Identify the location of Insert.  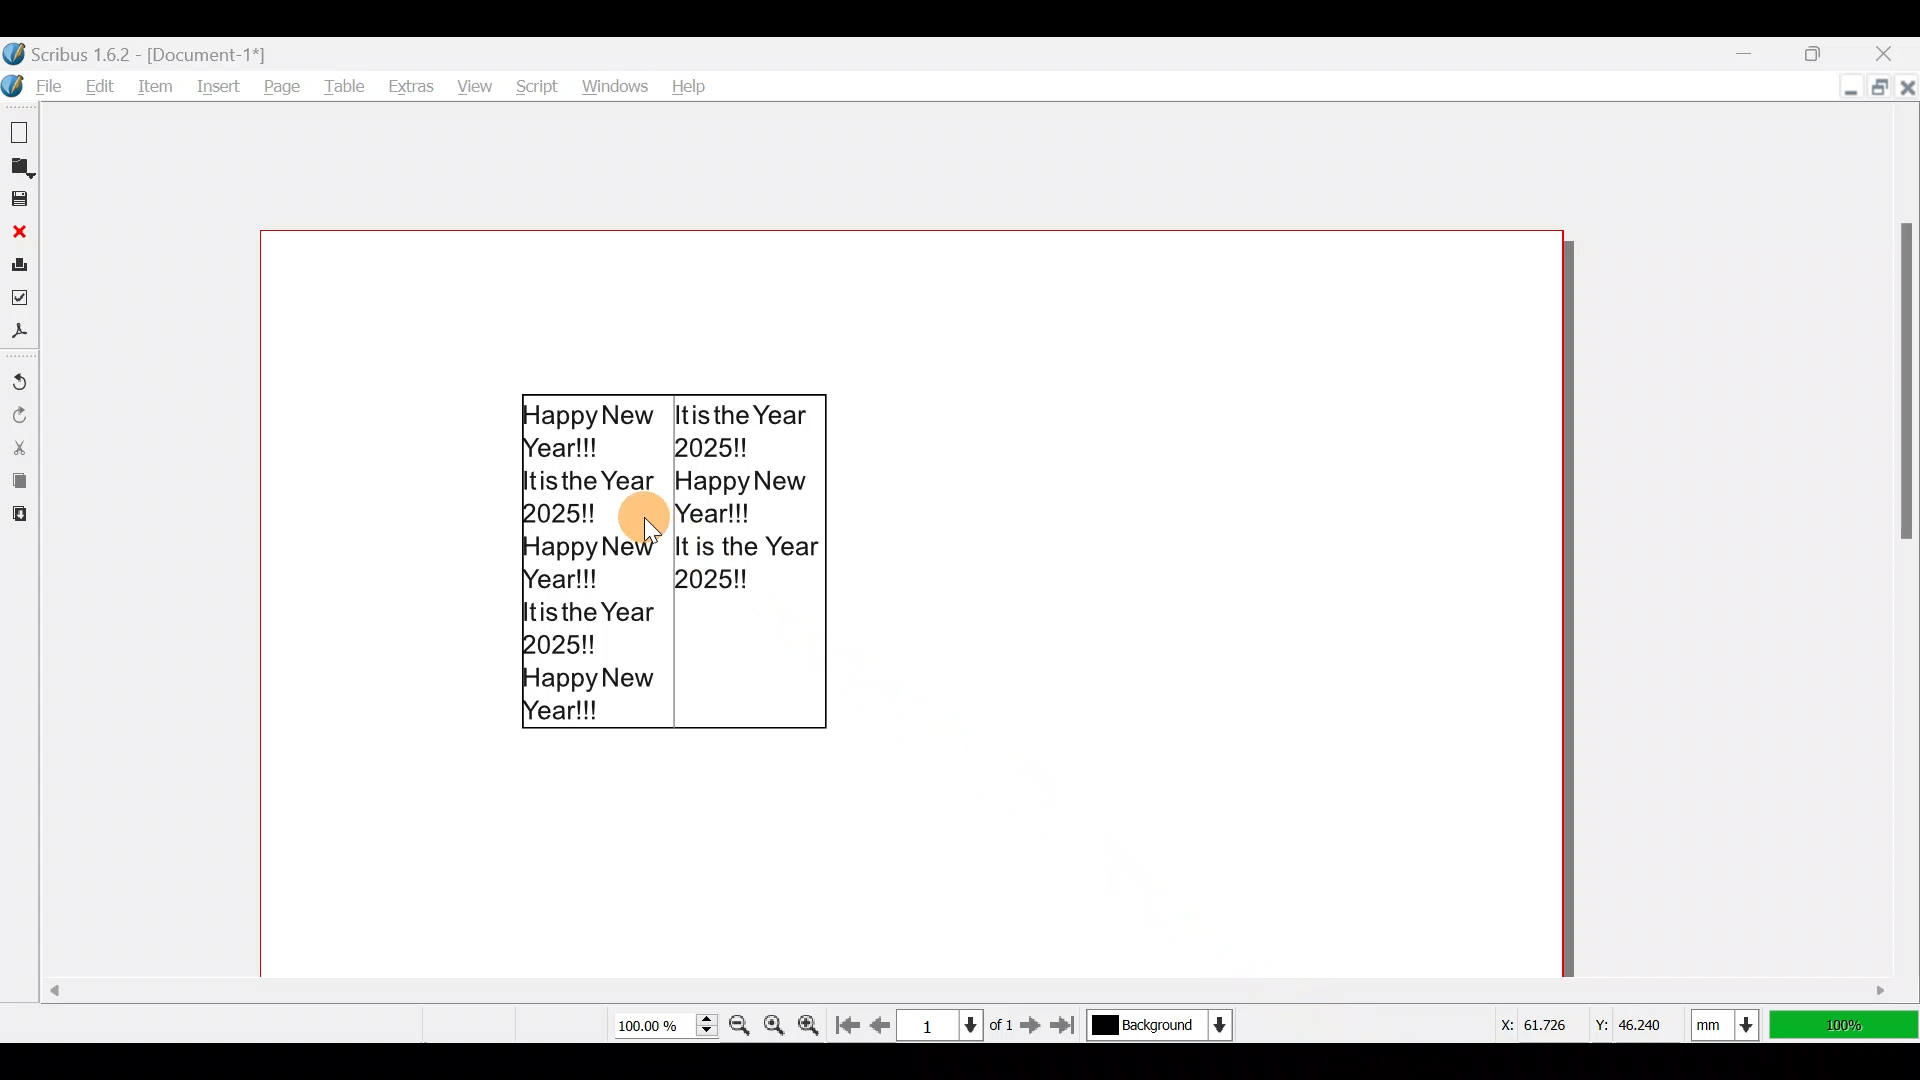
(223, 87).